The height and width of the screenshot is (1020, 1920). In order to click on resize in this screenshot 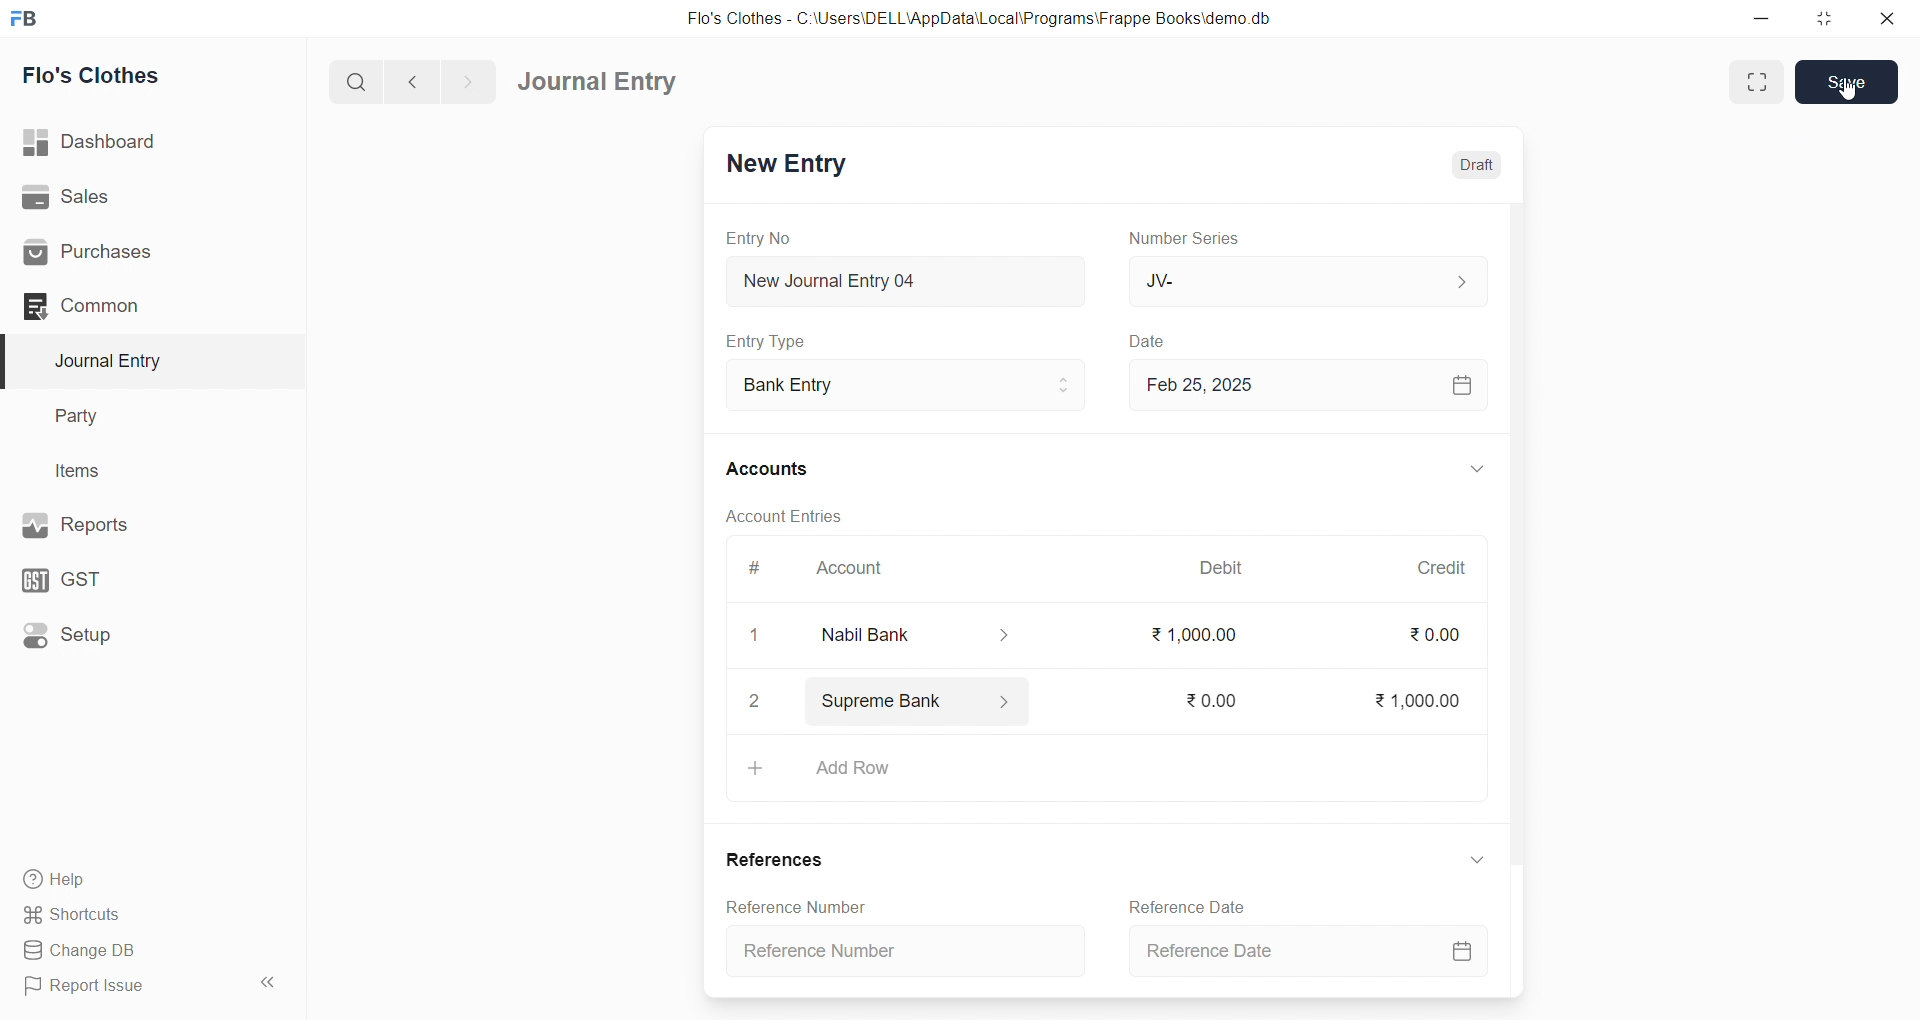, I will do `click(1819, 18)`.